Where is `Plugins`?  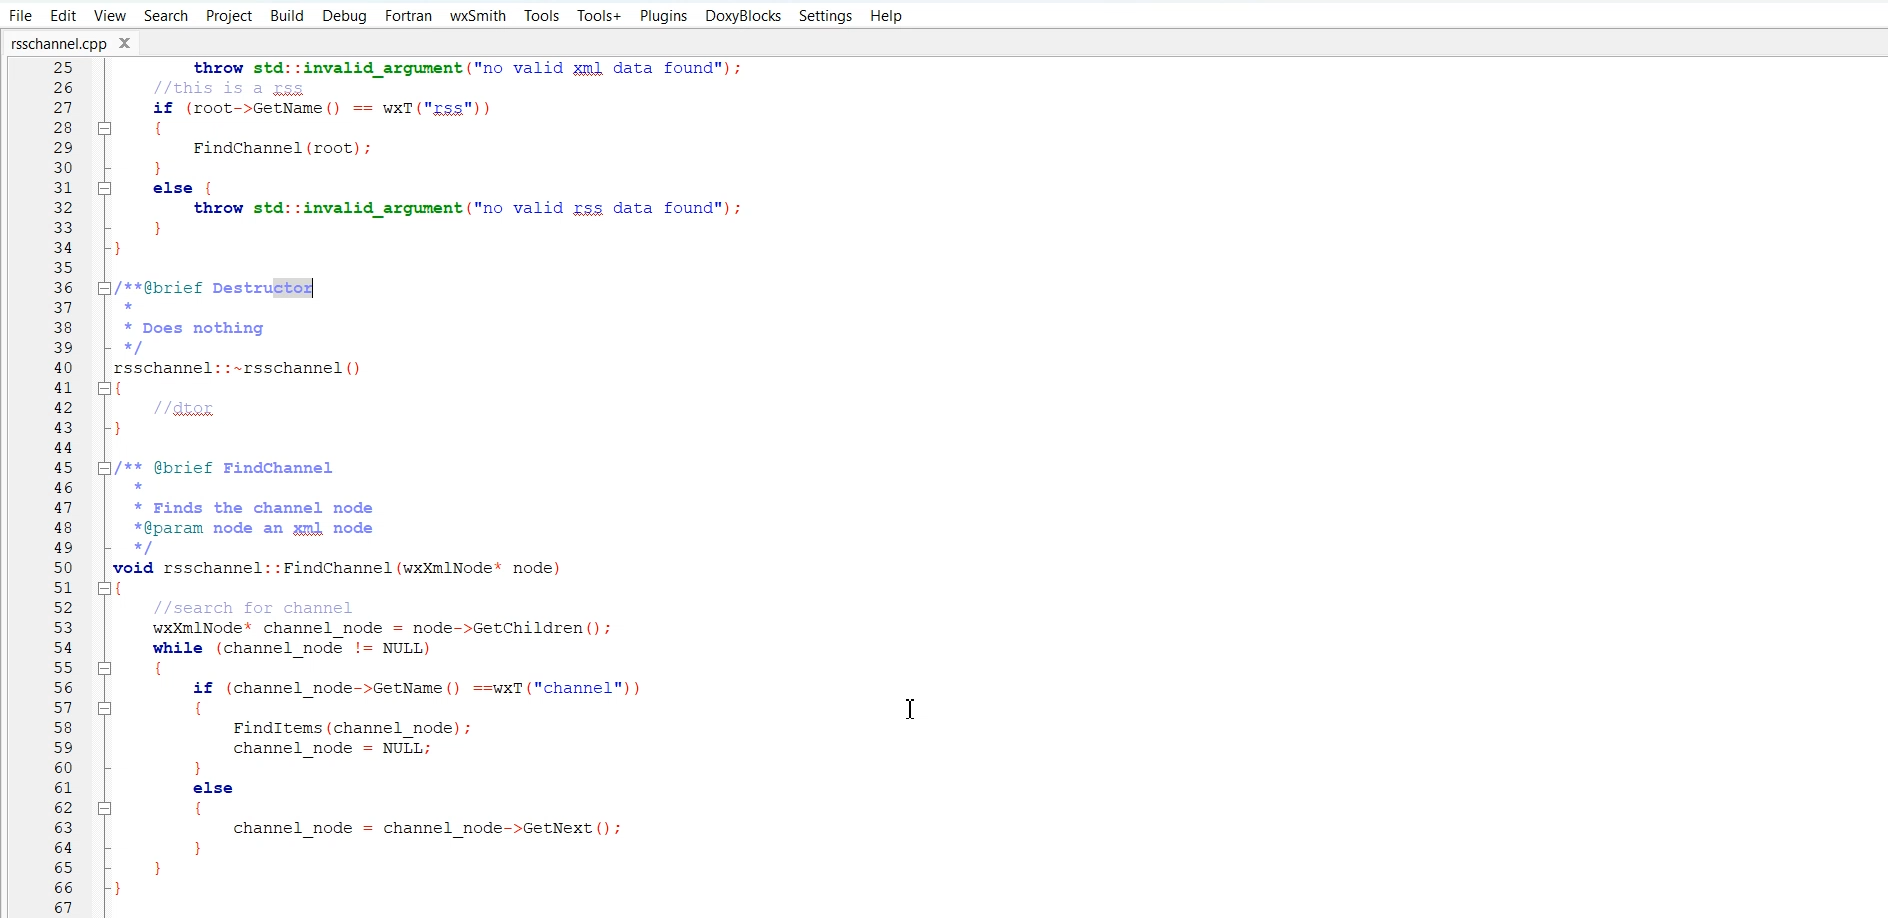 Plugins is located at coordinates (663, 15).